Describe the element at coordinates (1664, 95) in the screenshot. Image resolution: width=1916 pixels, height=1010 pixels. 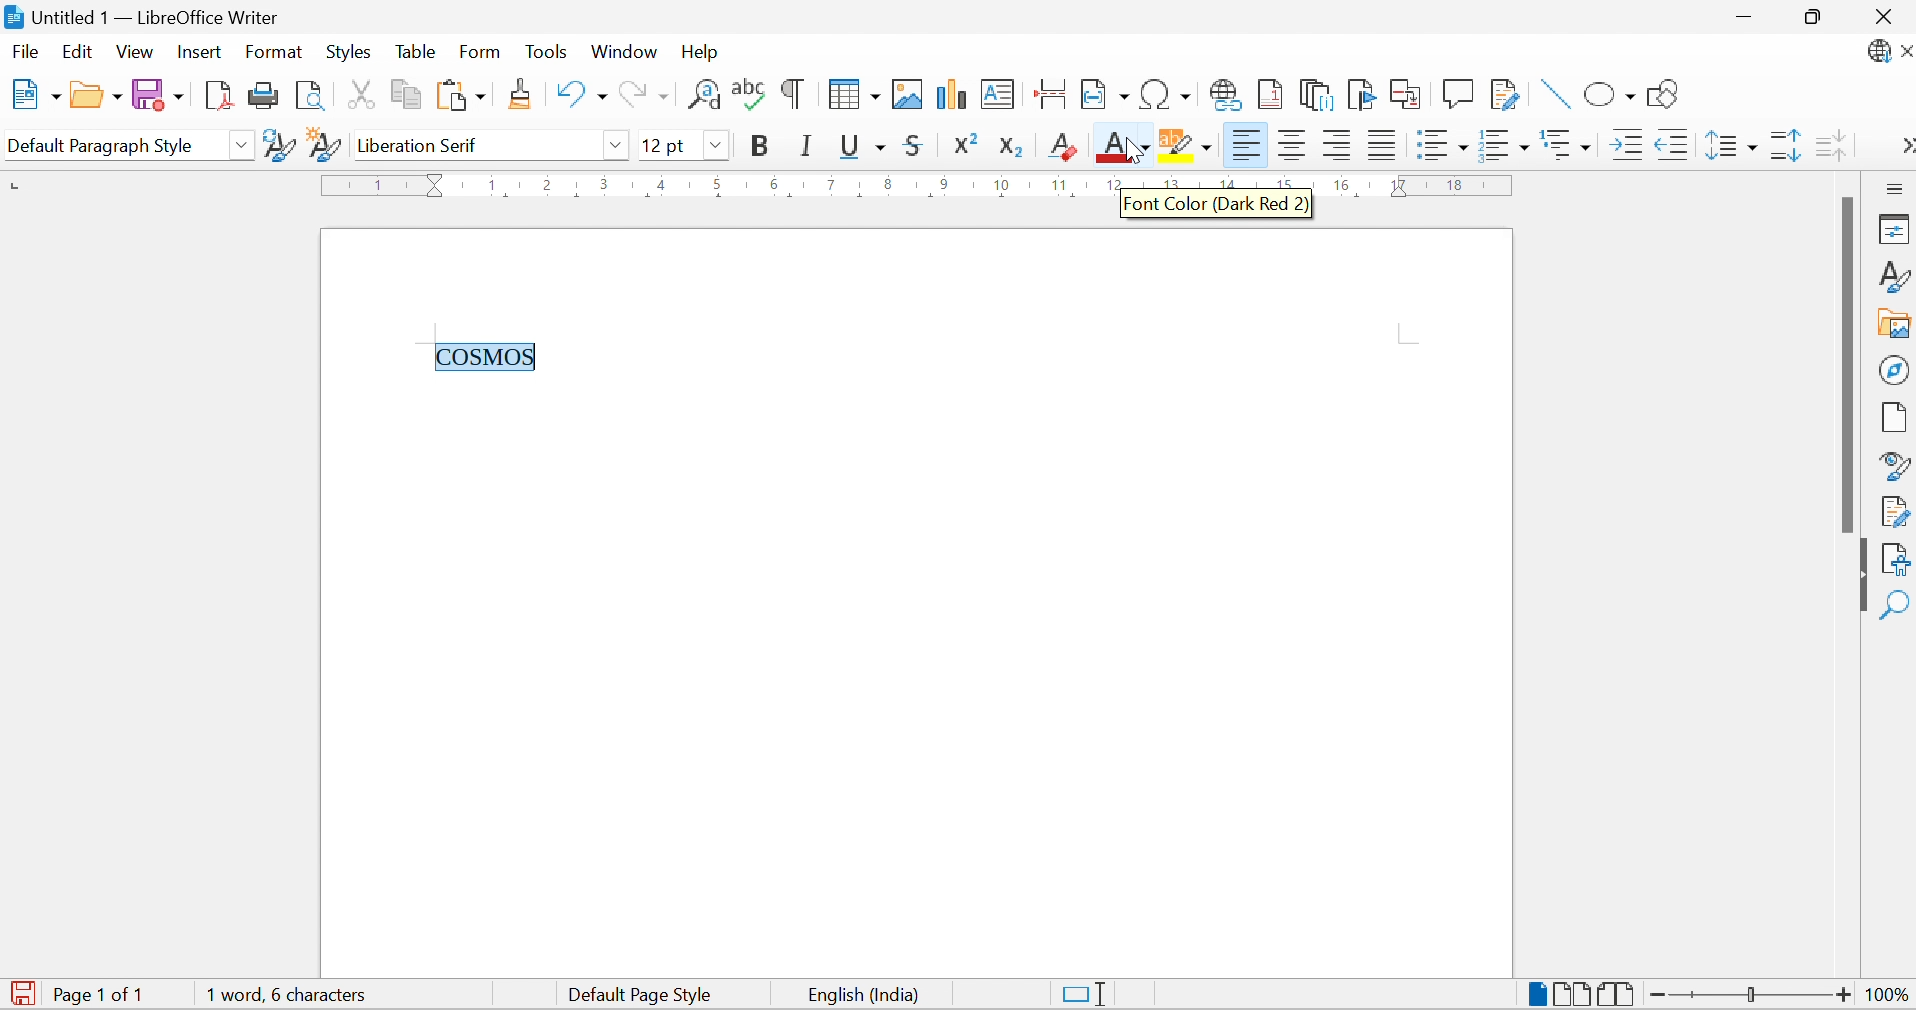
I see `Show Draw Functions` at that location.